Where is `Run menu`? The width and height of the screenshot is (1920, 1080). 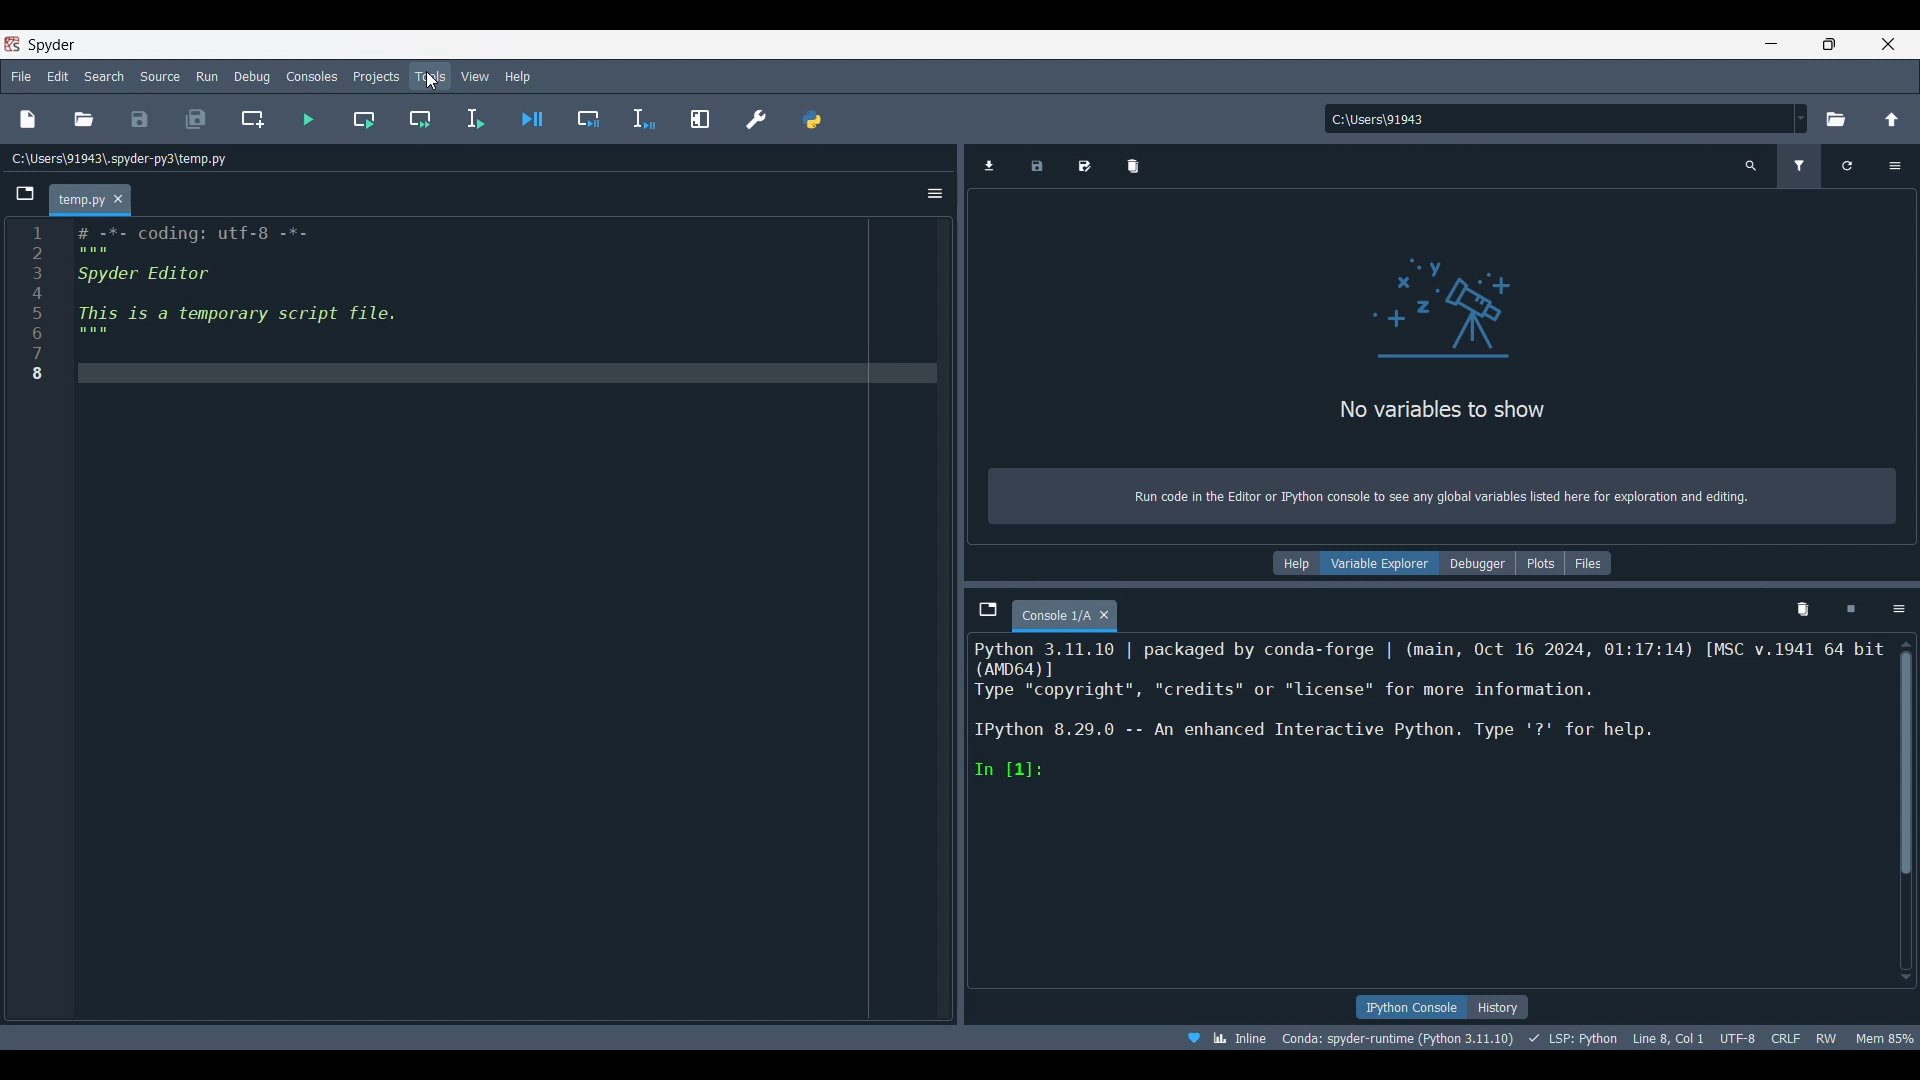
Run menu is located at coordinates (207, 76).